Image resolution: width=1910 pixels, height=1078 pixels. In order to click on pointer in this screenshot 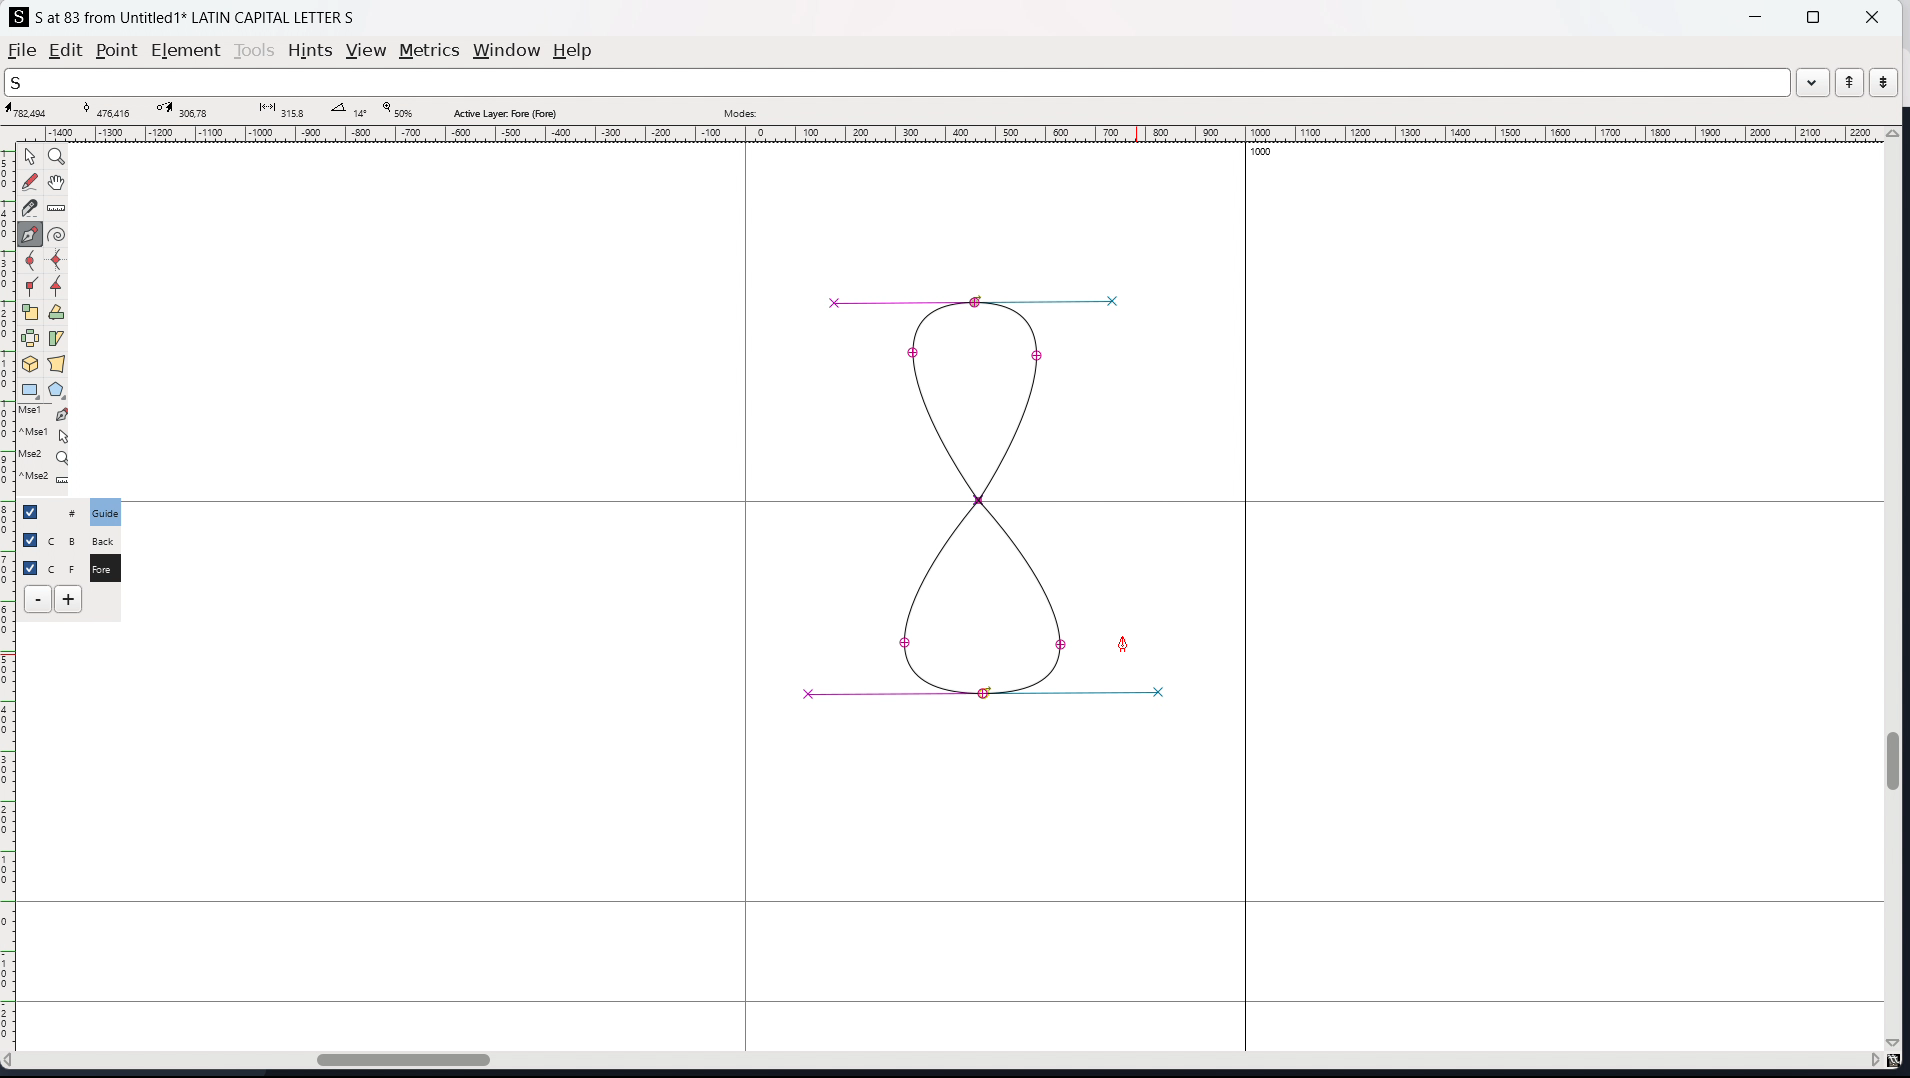, I will do `click(31, 156)`.